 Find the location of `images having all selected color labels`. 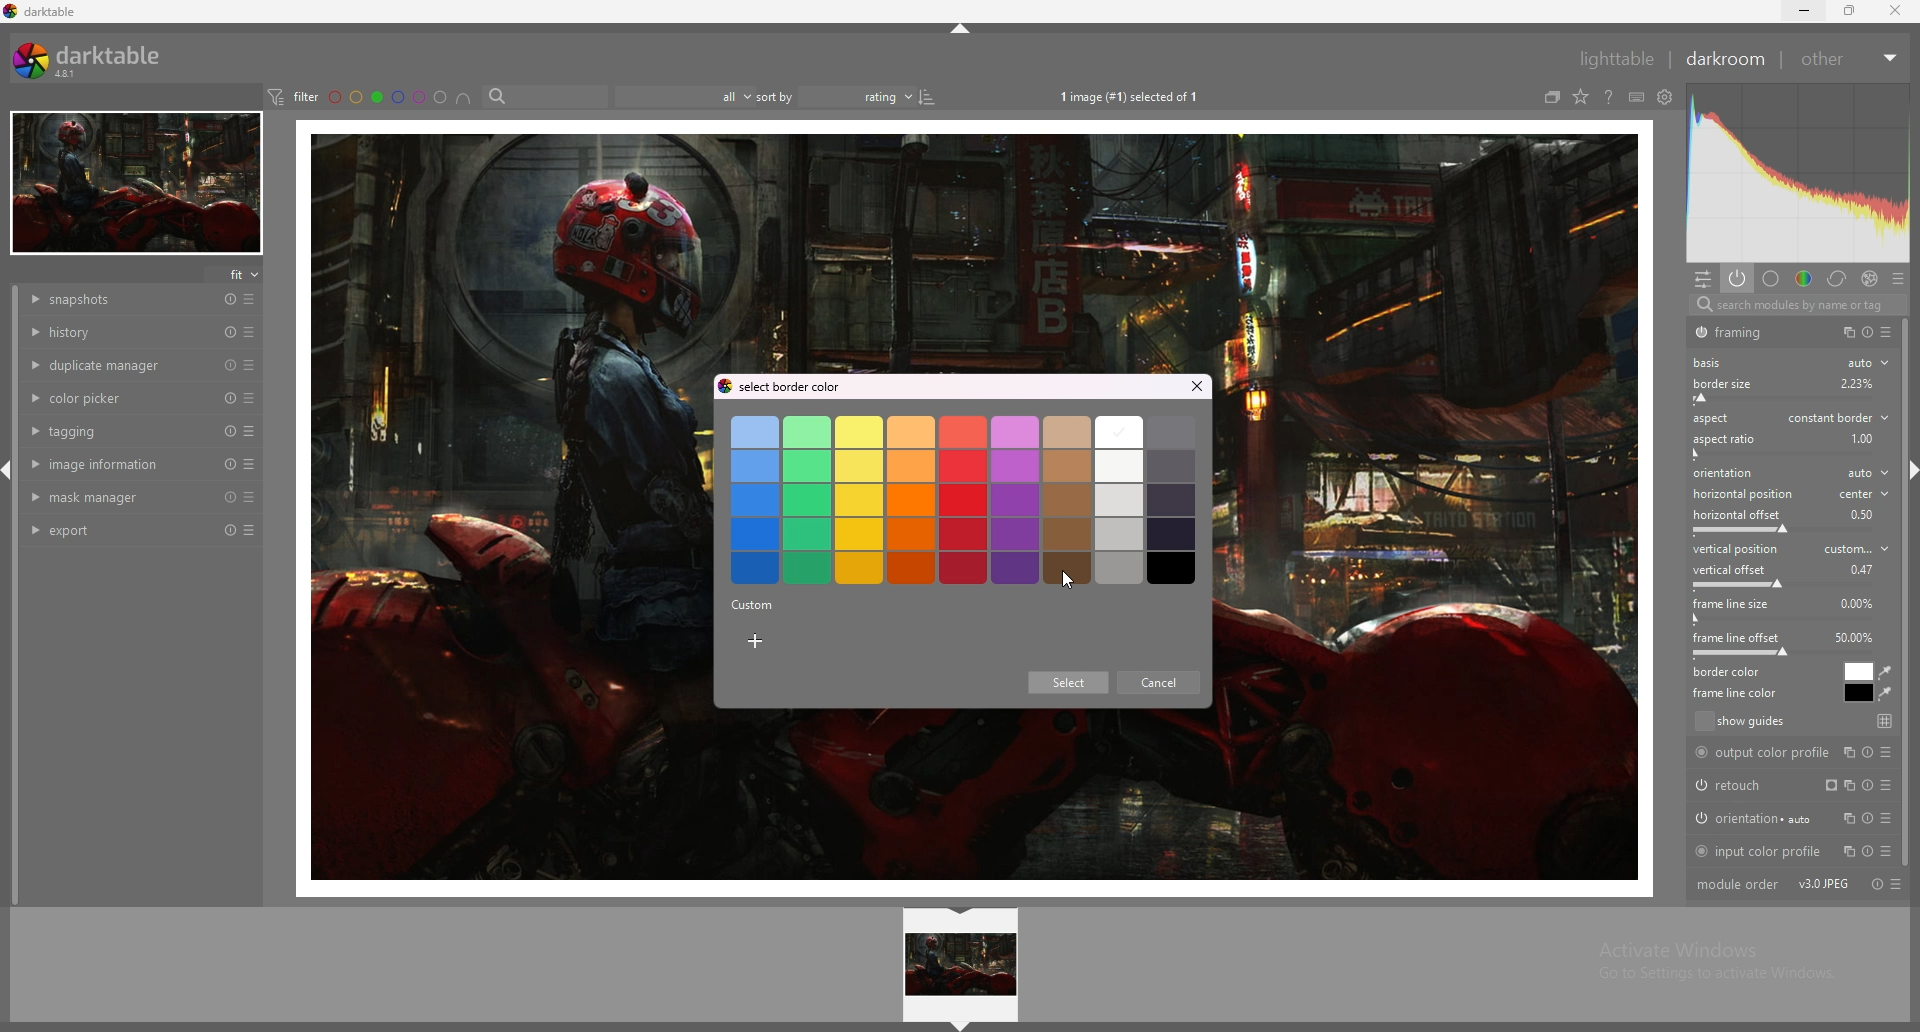

images having all selected color labels is located at coordinates (463, 97).